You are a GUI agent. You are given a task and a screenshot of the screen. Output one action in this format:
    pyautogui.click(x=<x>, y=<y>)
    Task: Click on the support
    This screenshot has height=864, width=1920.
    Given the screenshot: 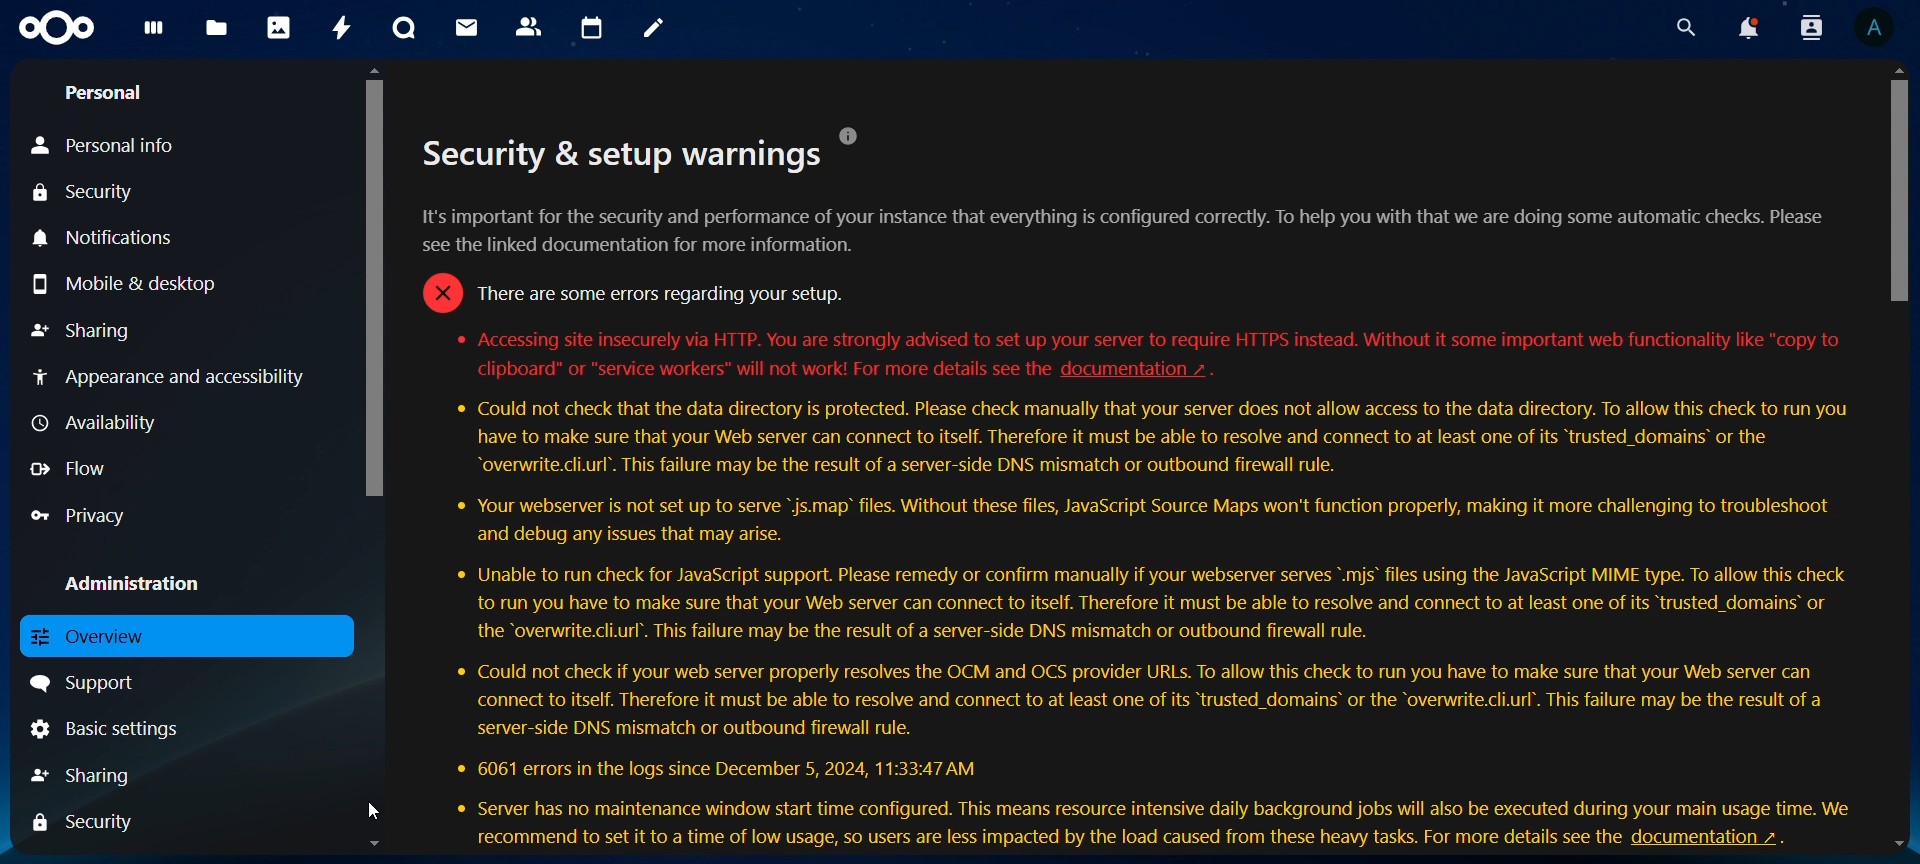 What is the action you would take?
    pyautogui.click(x=86, y=684)
    